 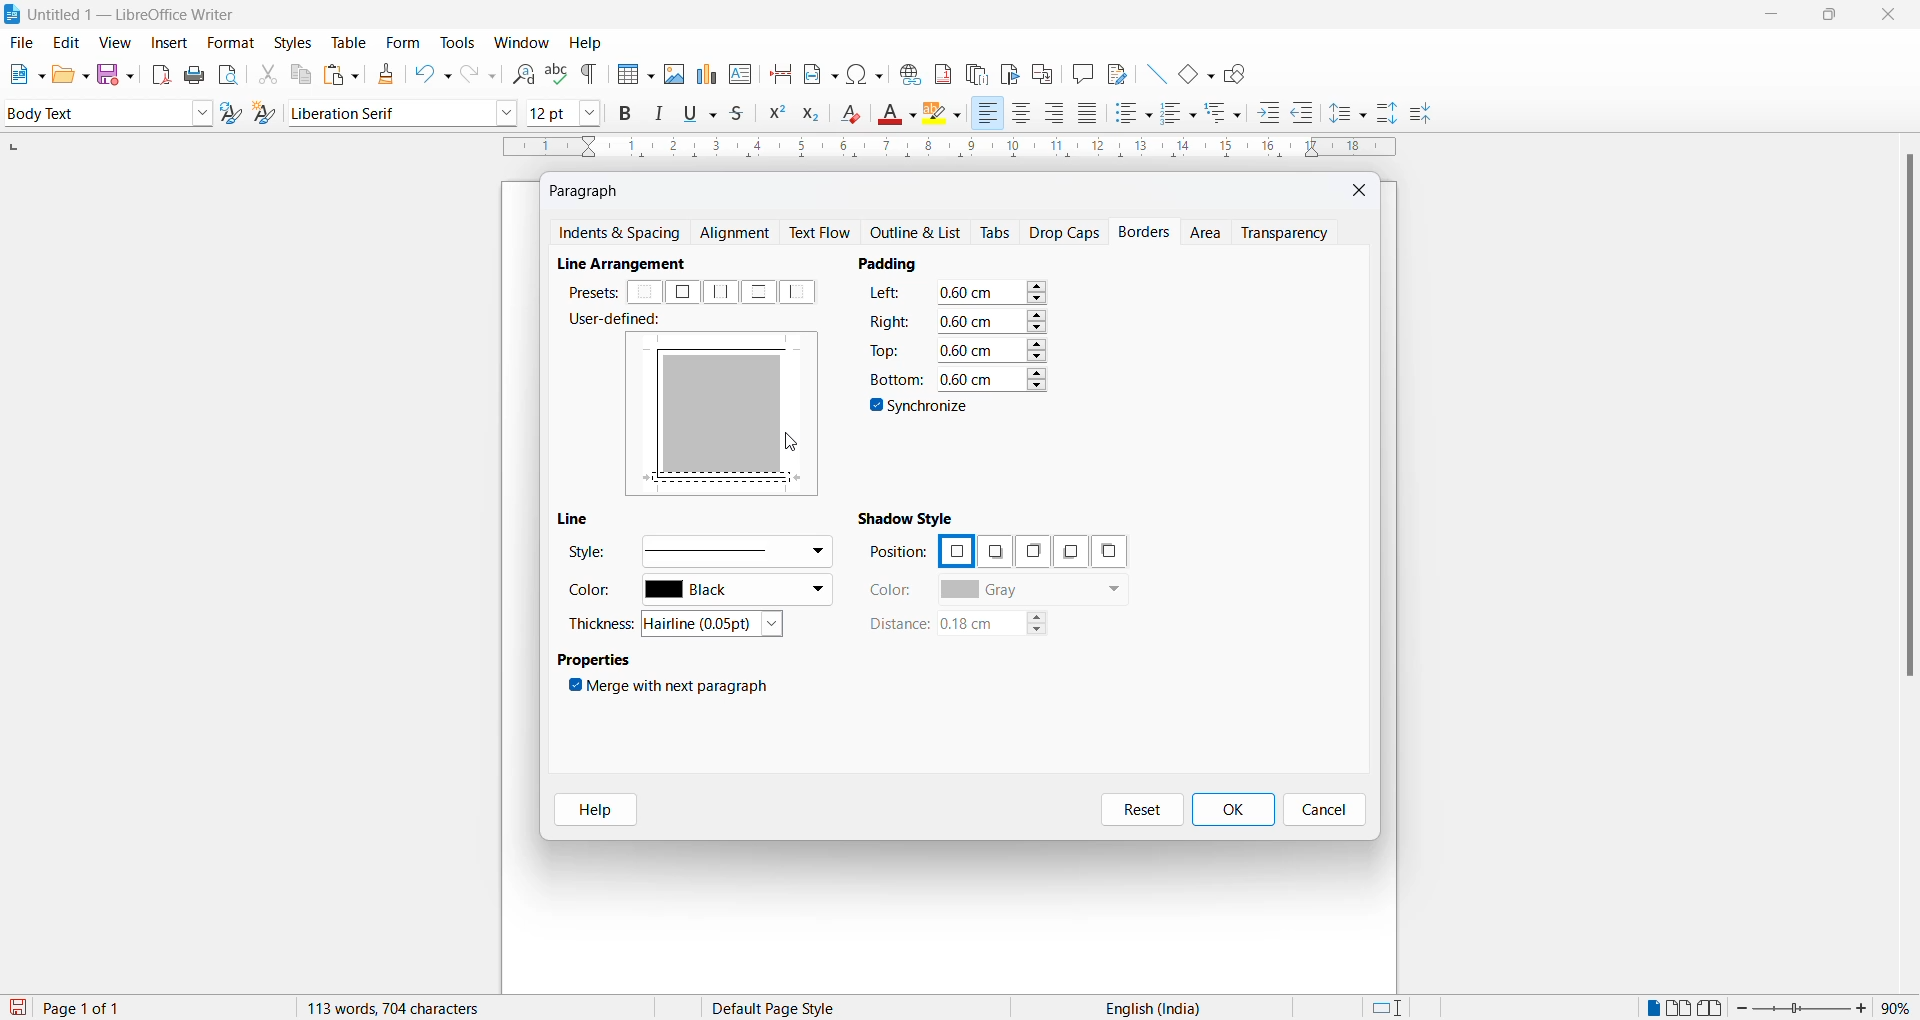 I want to click on italic, so click(x=663, y=114).